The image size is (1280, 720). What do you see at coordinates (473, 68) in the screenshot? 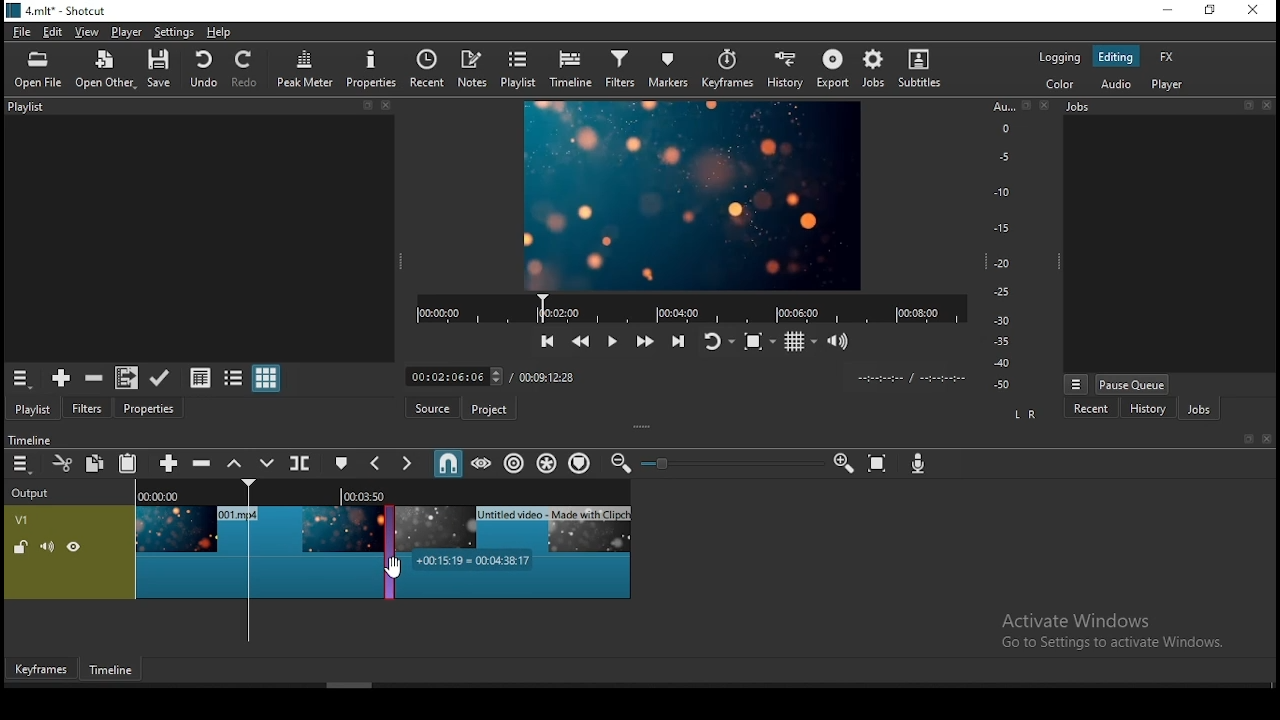
I see `notes` at bounding box center [473, 68].